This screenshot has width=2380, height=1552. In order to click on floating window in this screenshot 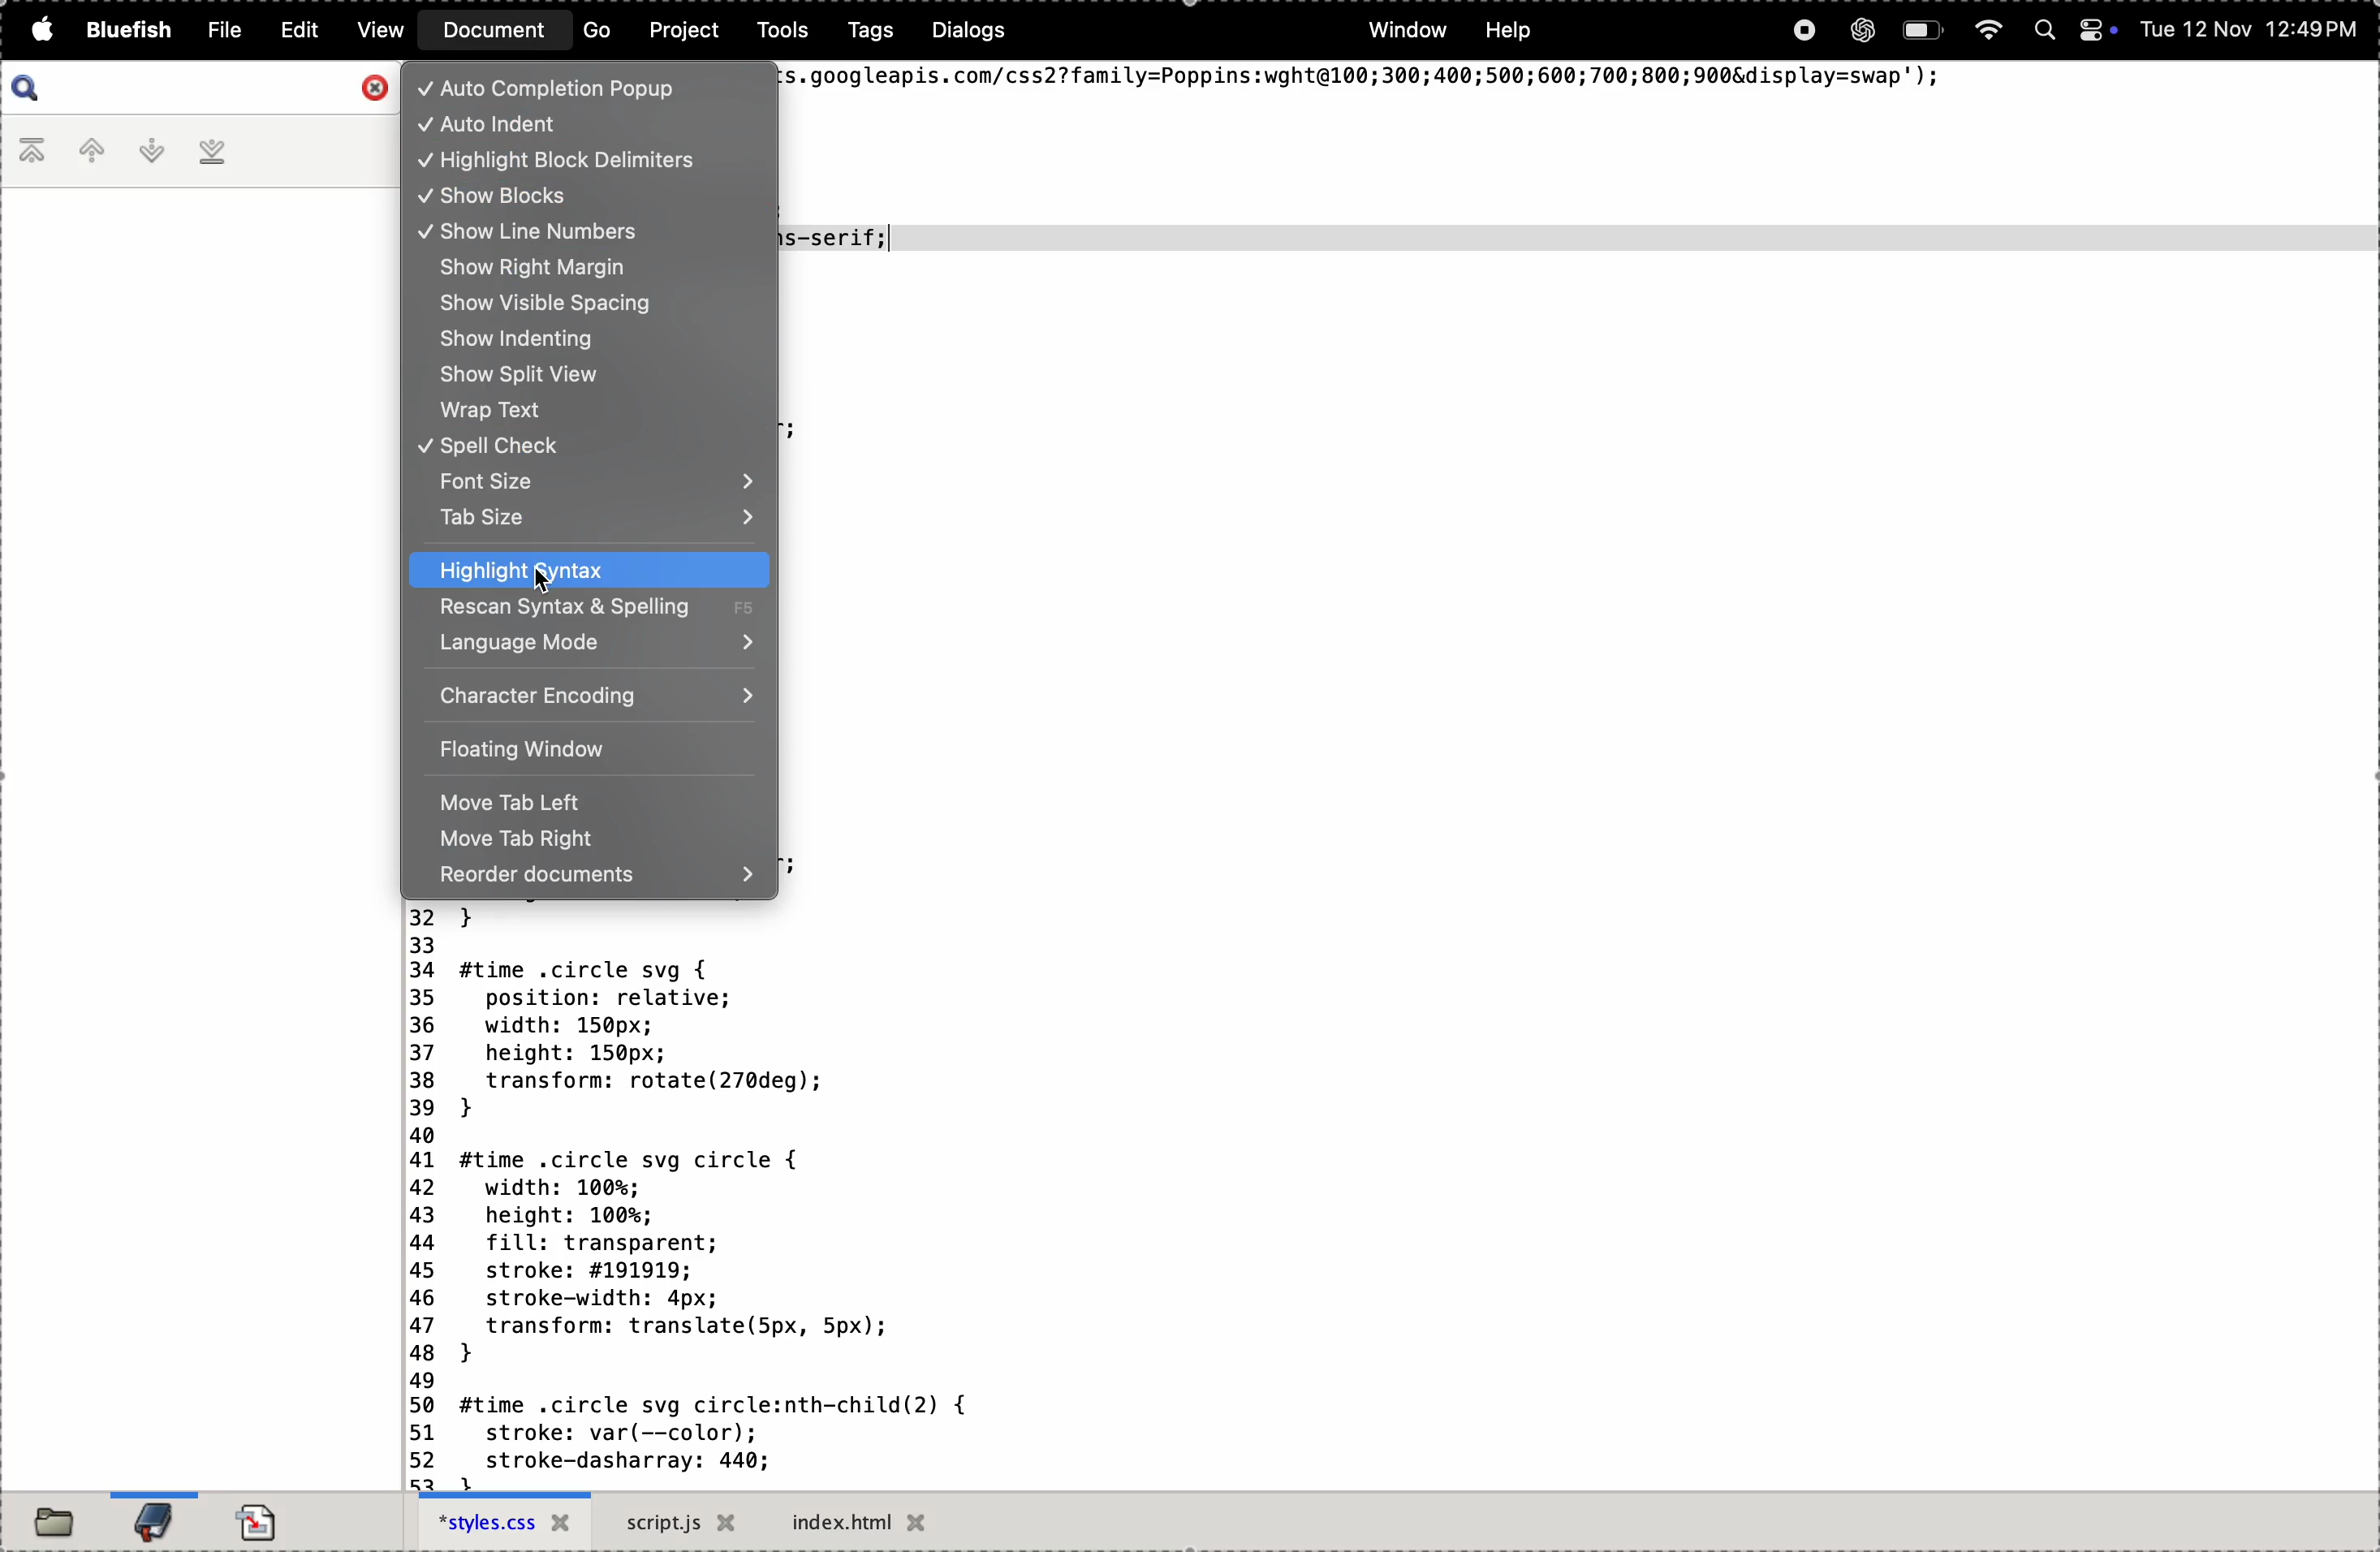, I will do `click(582, 749)`.